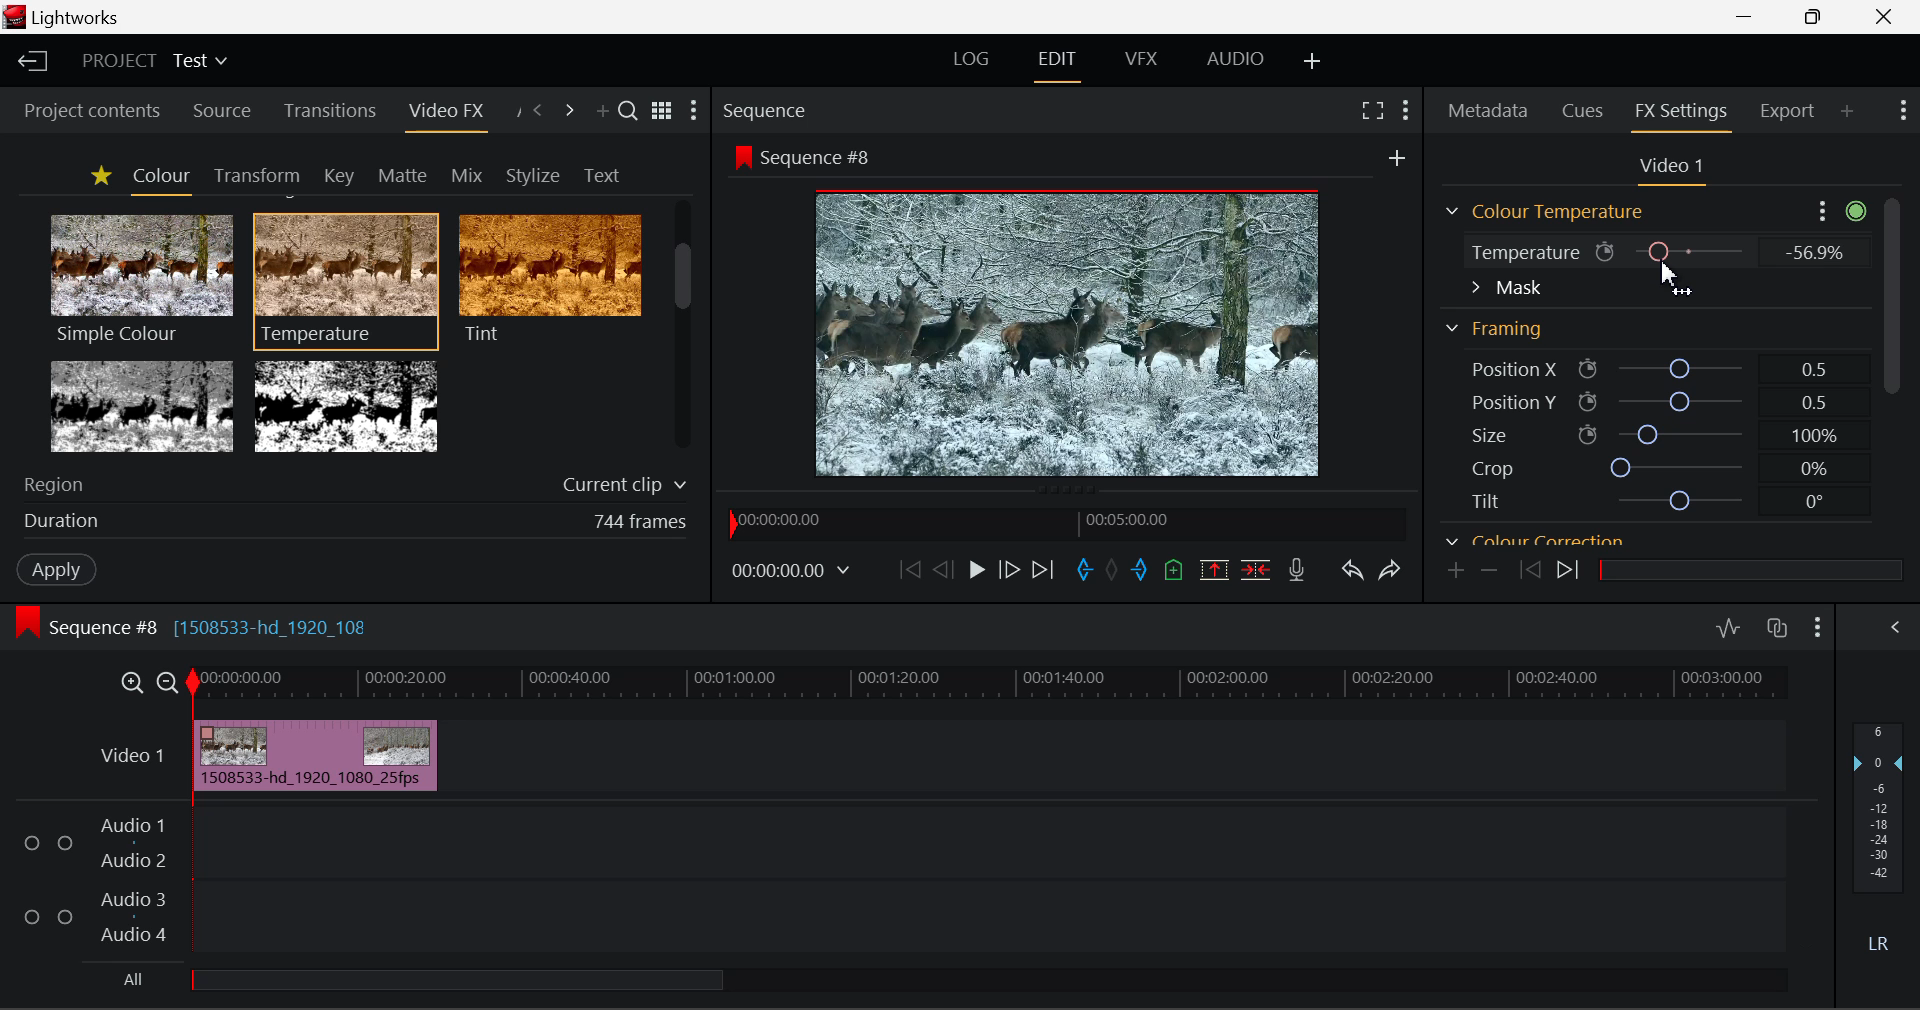 The width and height of the screenshot is (1920, 1010). I want to click on icon, so click(28, 622).